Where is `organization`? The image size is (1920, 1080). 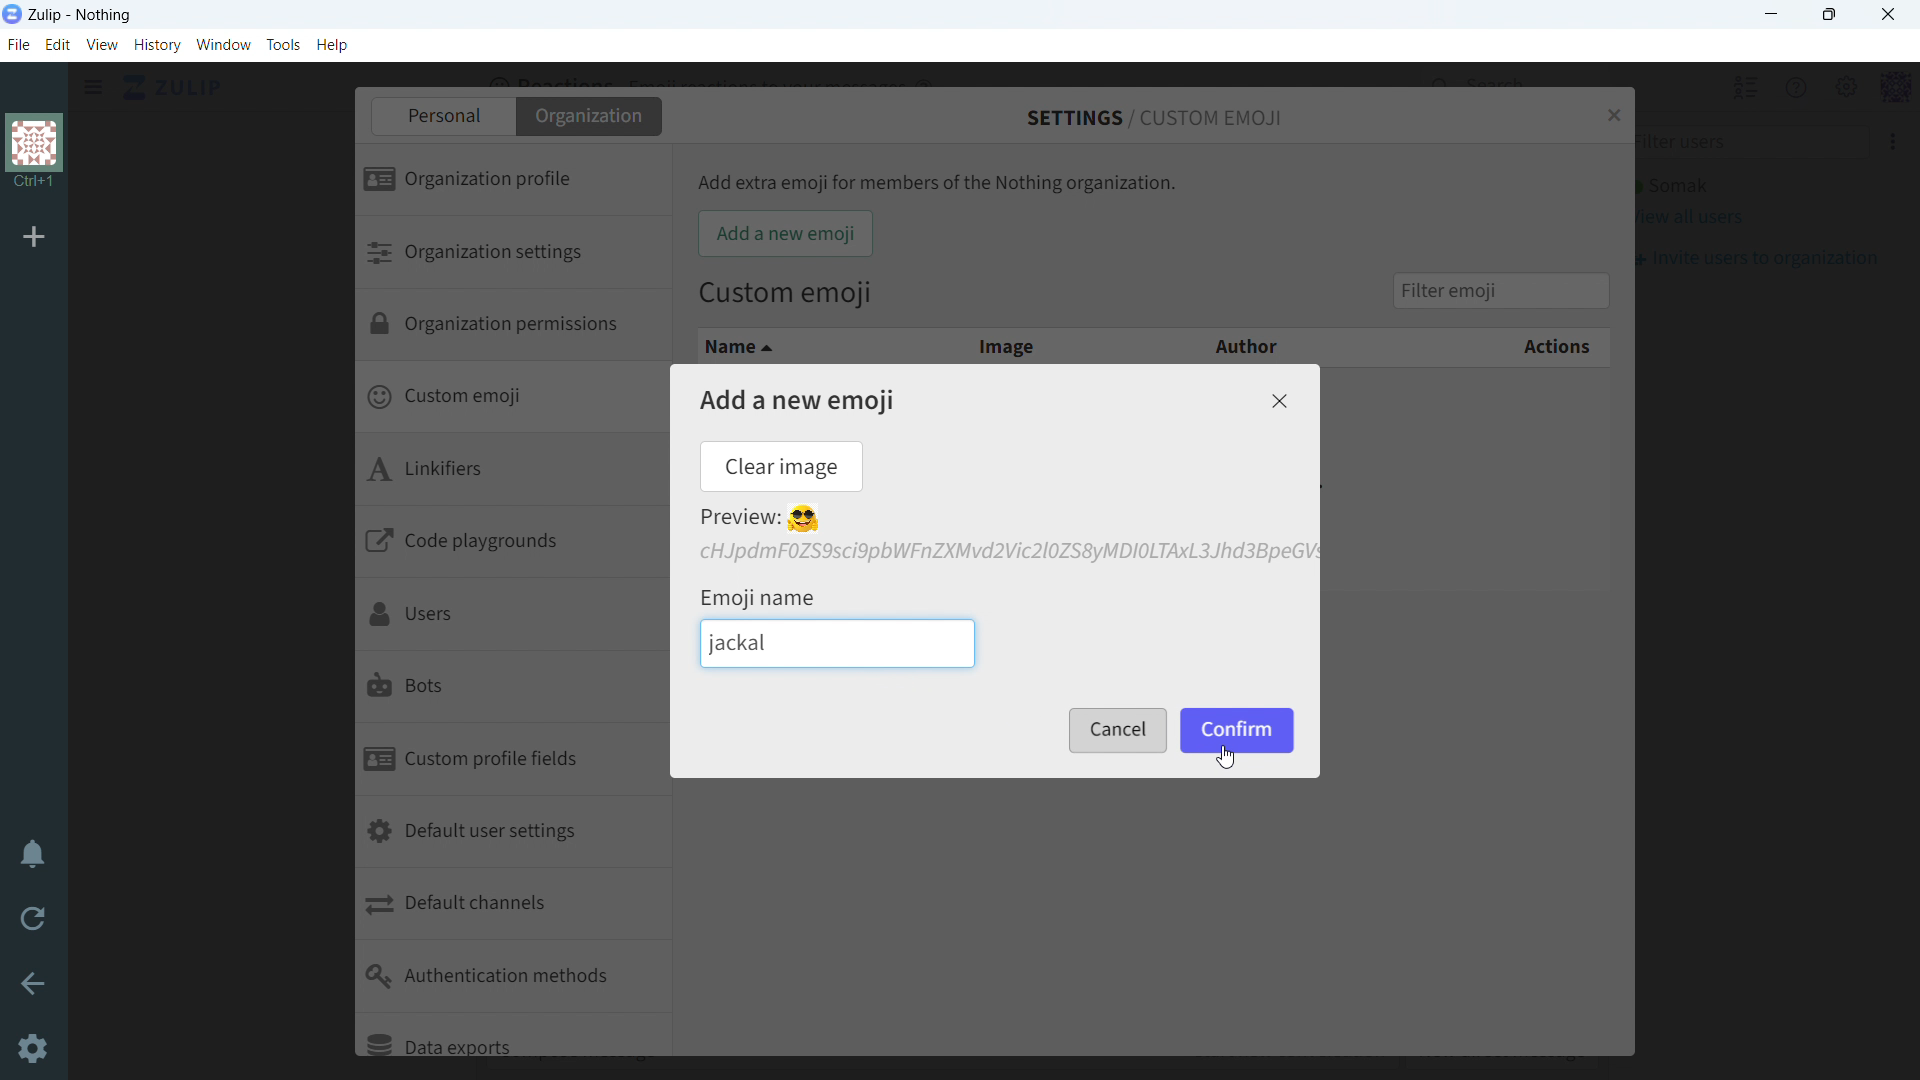
organization is located at coordinates (33, 153).